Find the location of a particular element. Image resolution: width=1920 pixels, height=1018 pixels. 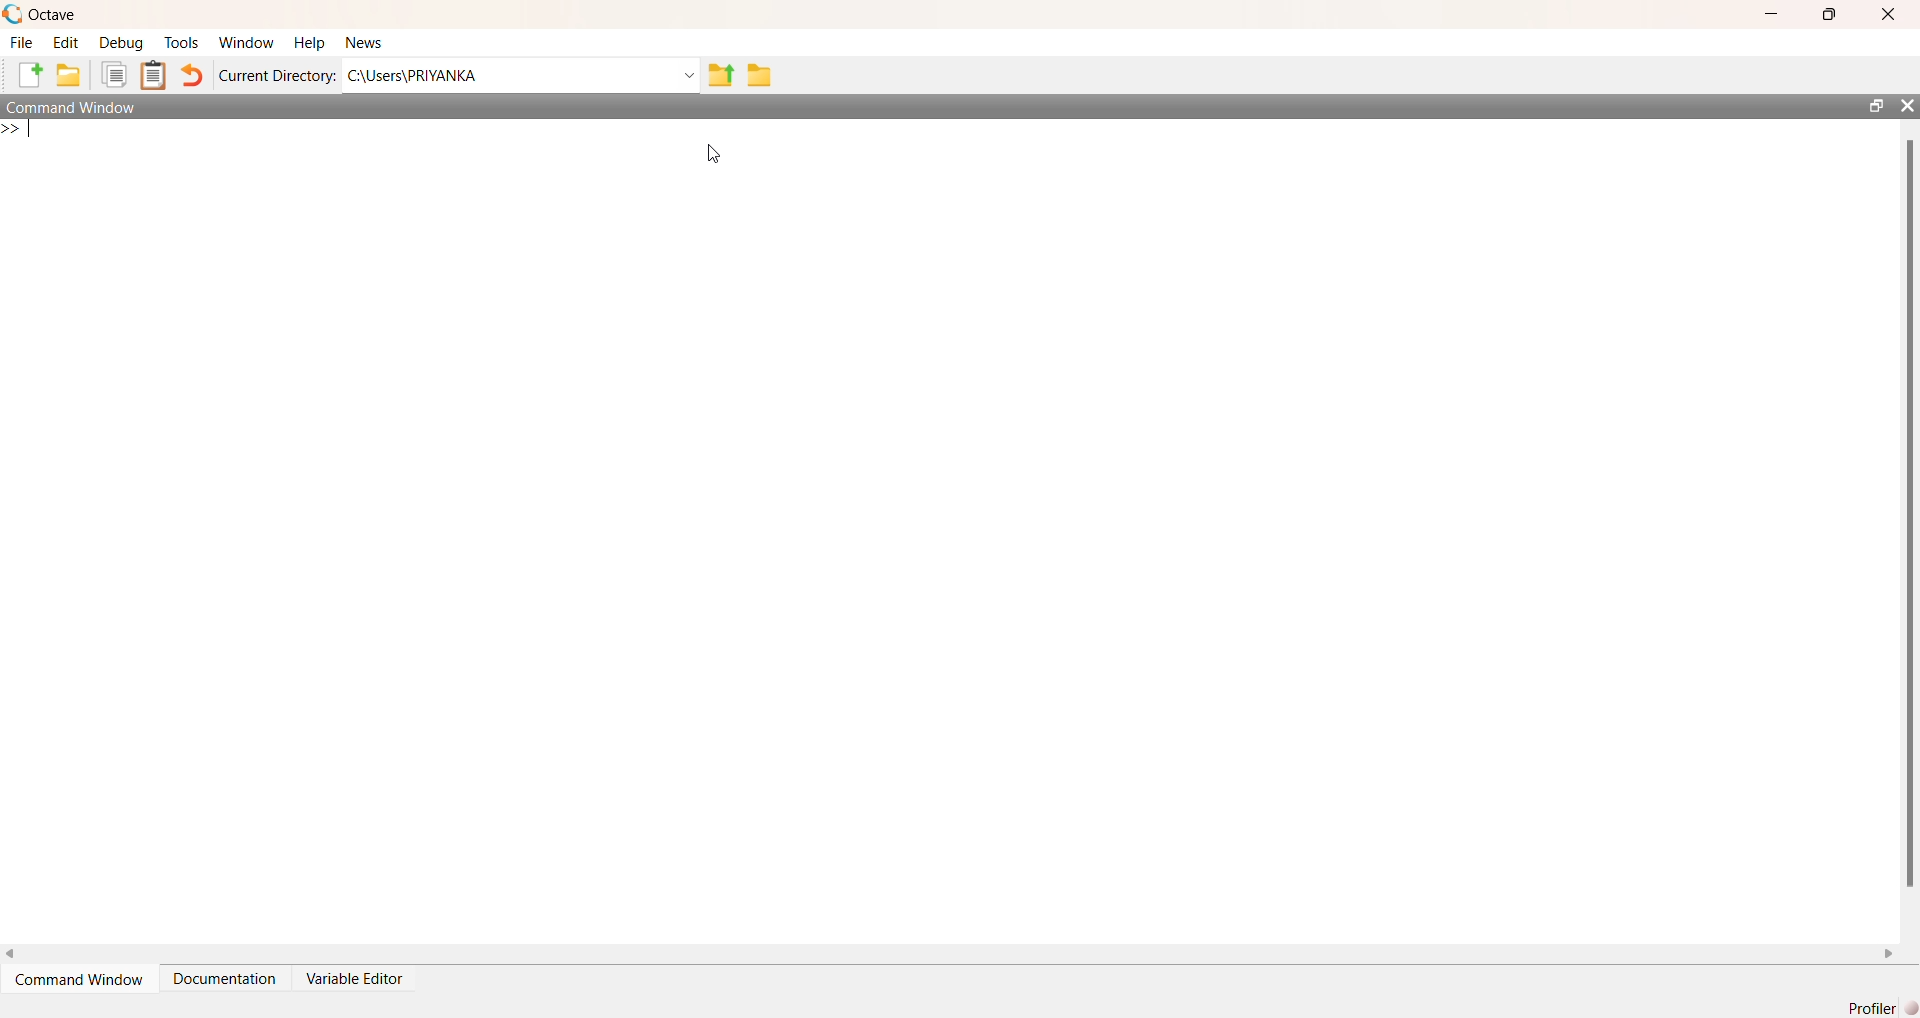

cursor is located at coordinates (712, 153).